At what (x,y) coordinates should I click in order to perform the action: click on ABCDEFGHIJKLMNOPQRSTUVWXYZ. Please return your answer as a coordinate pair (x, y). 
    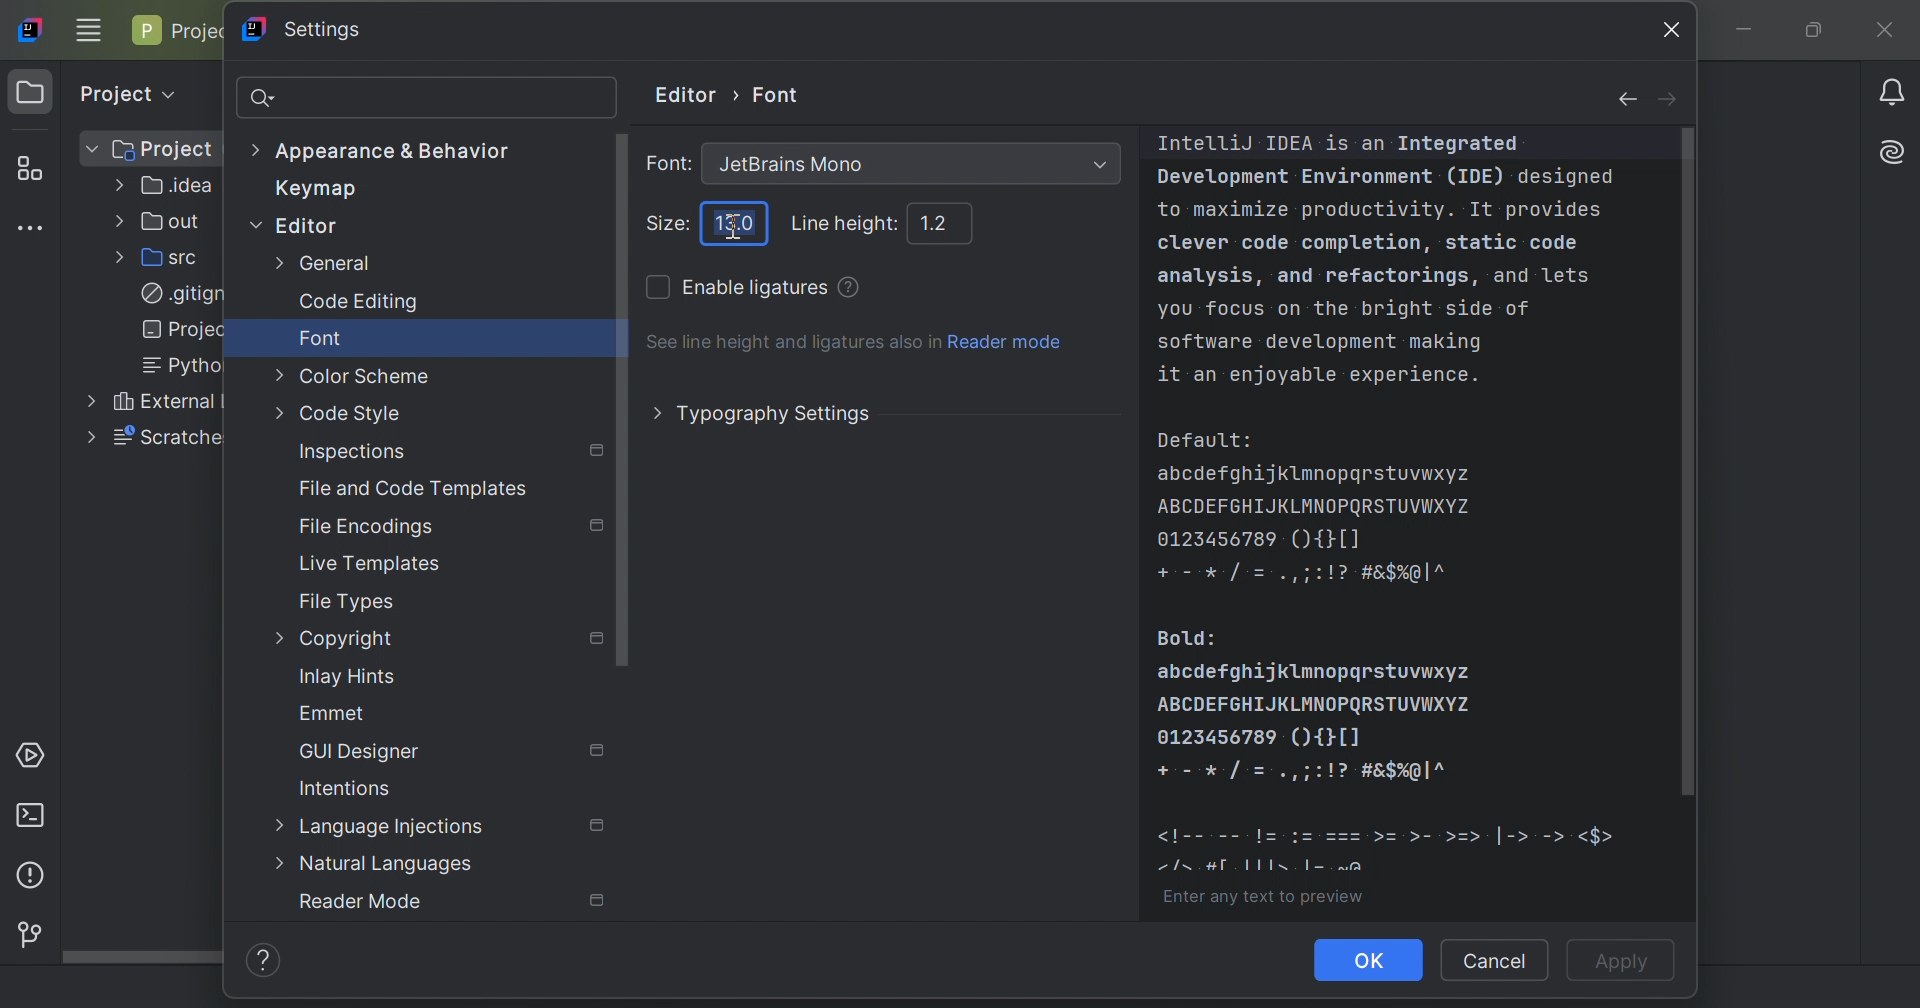
    Looking at the image, I should click on (1317, 506).